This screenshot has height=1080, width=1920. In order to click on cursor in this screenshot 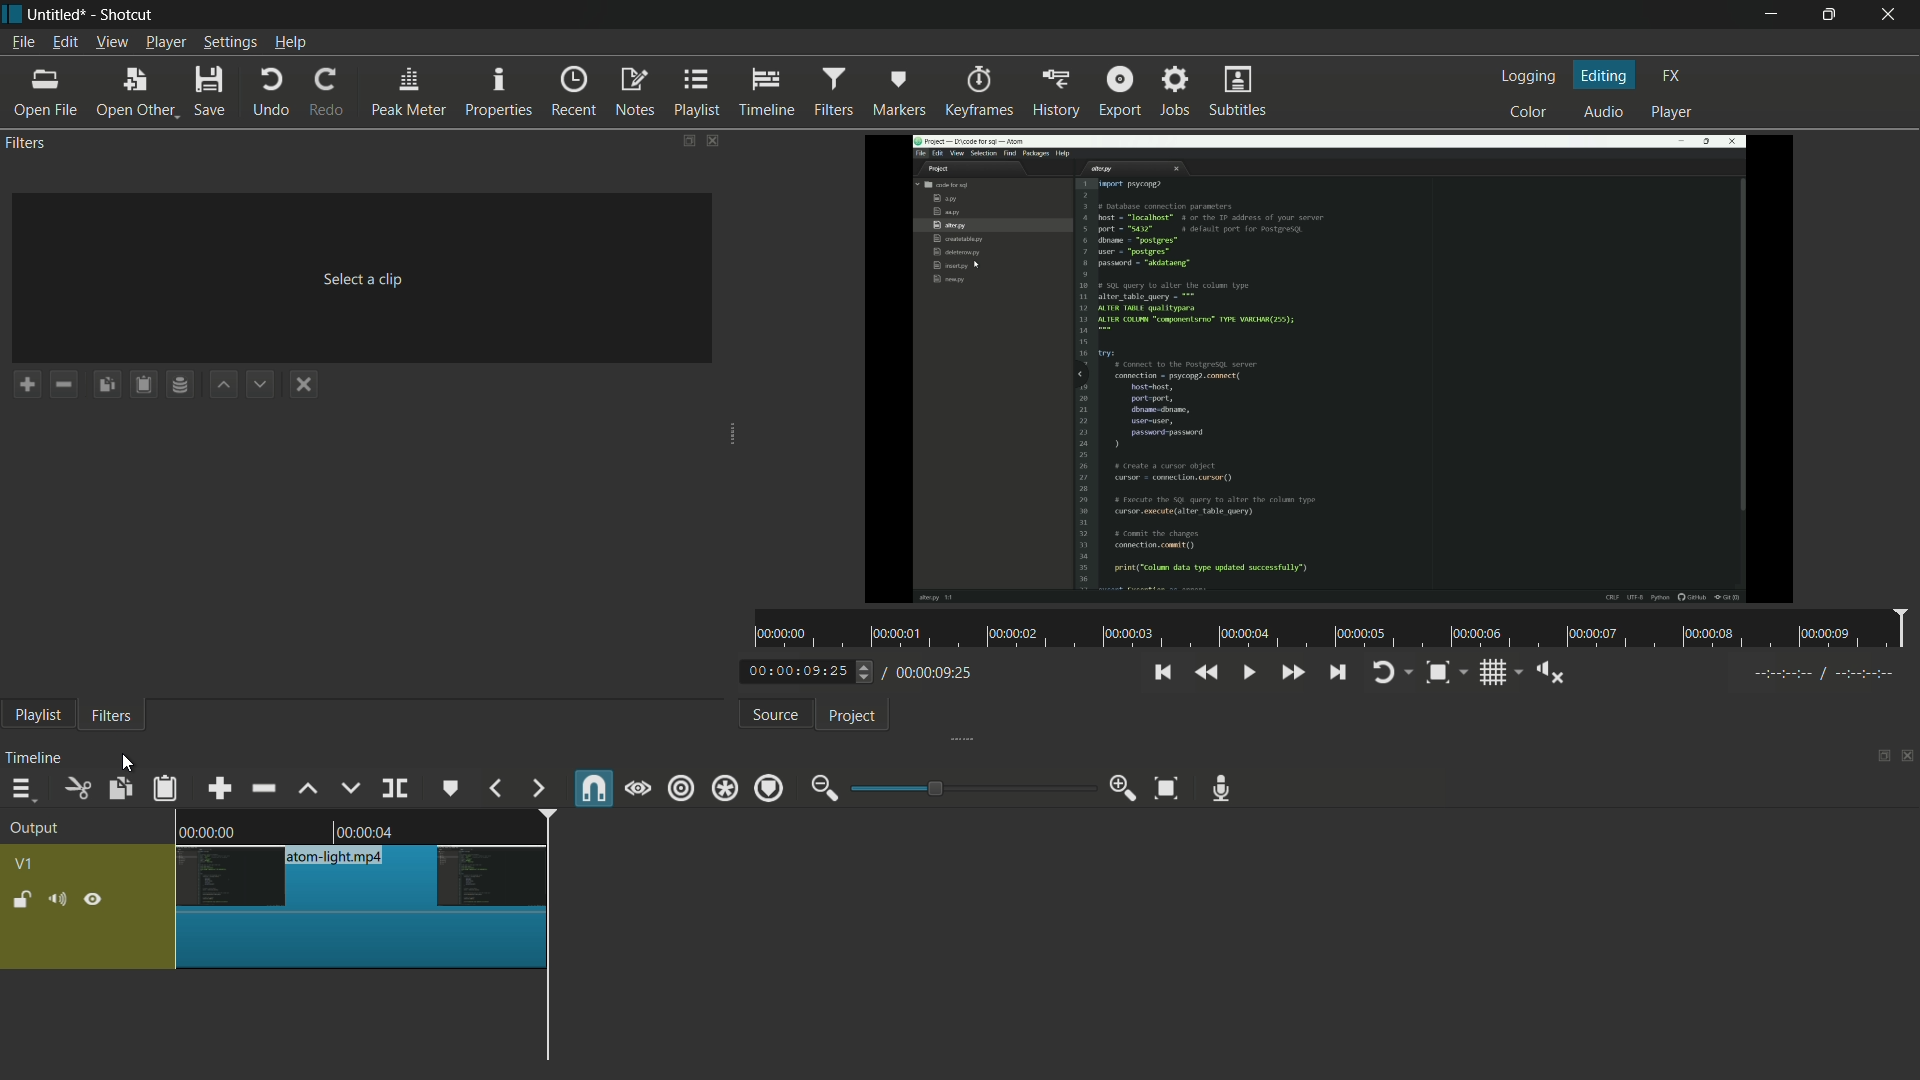, I will do `click(127, 764)`.